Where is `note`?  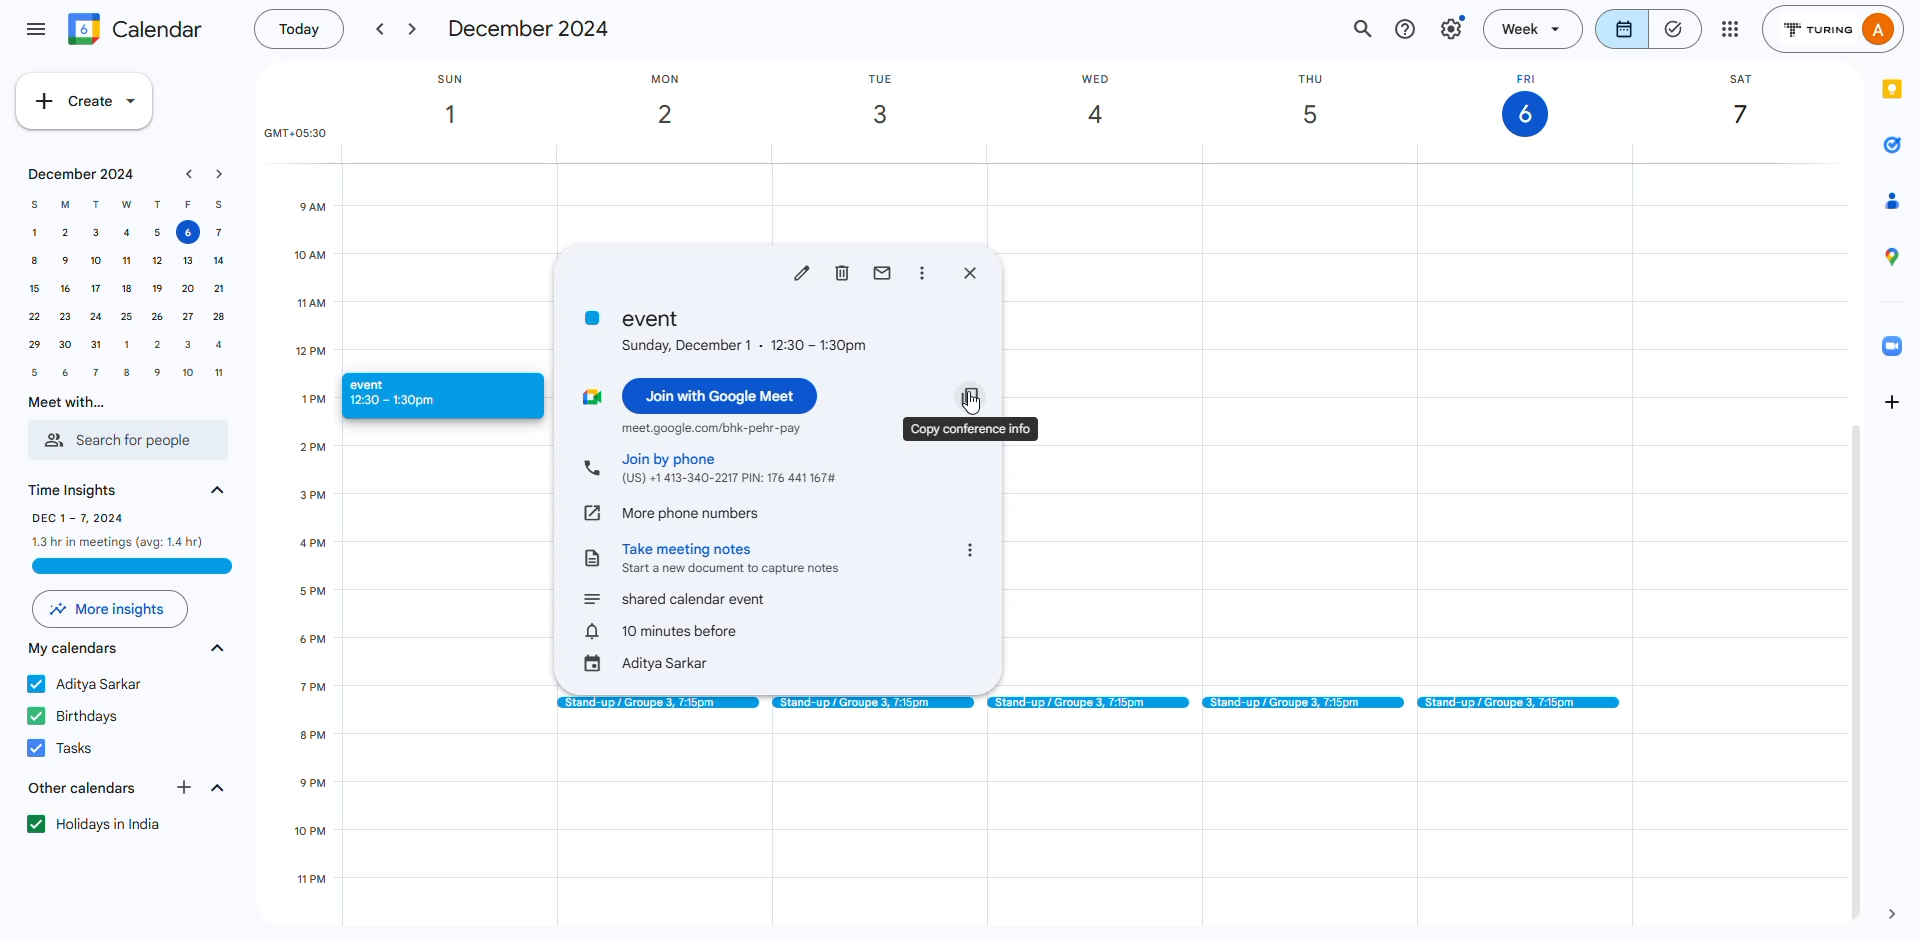
note is located at coordinates (594, 557).